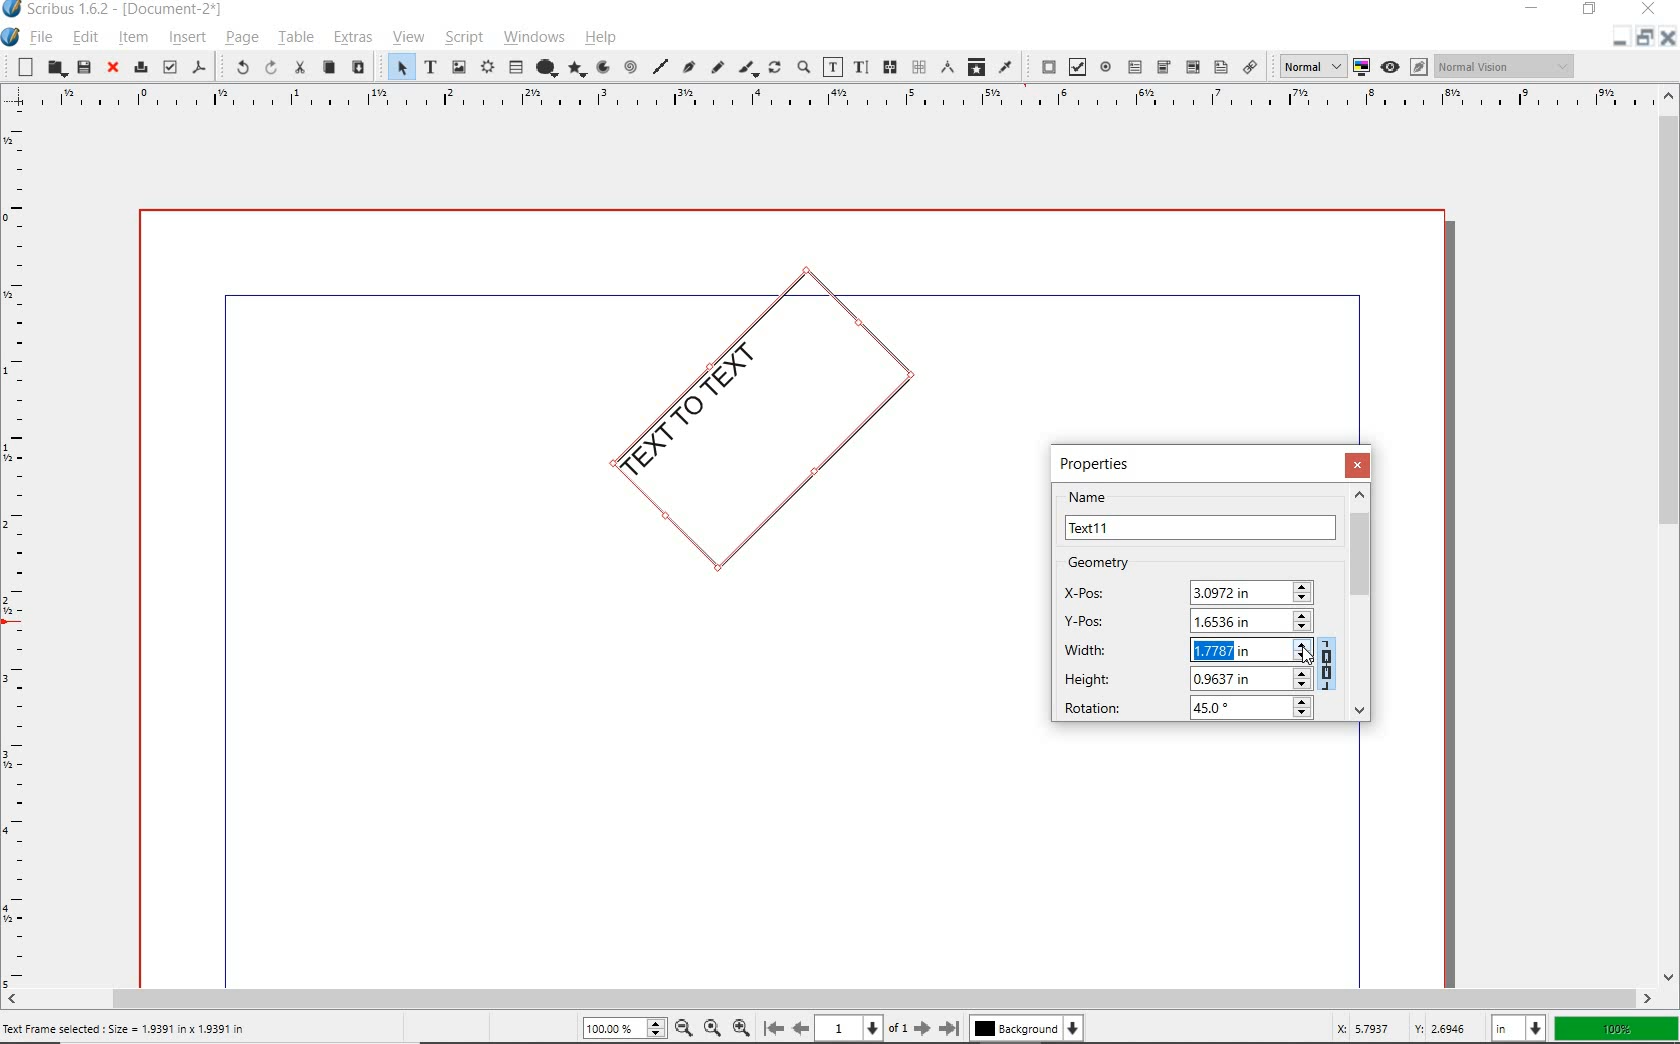 The image size is (1680, 1044). I want to click on unlink text frames, so click(918, 68).